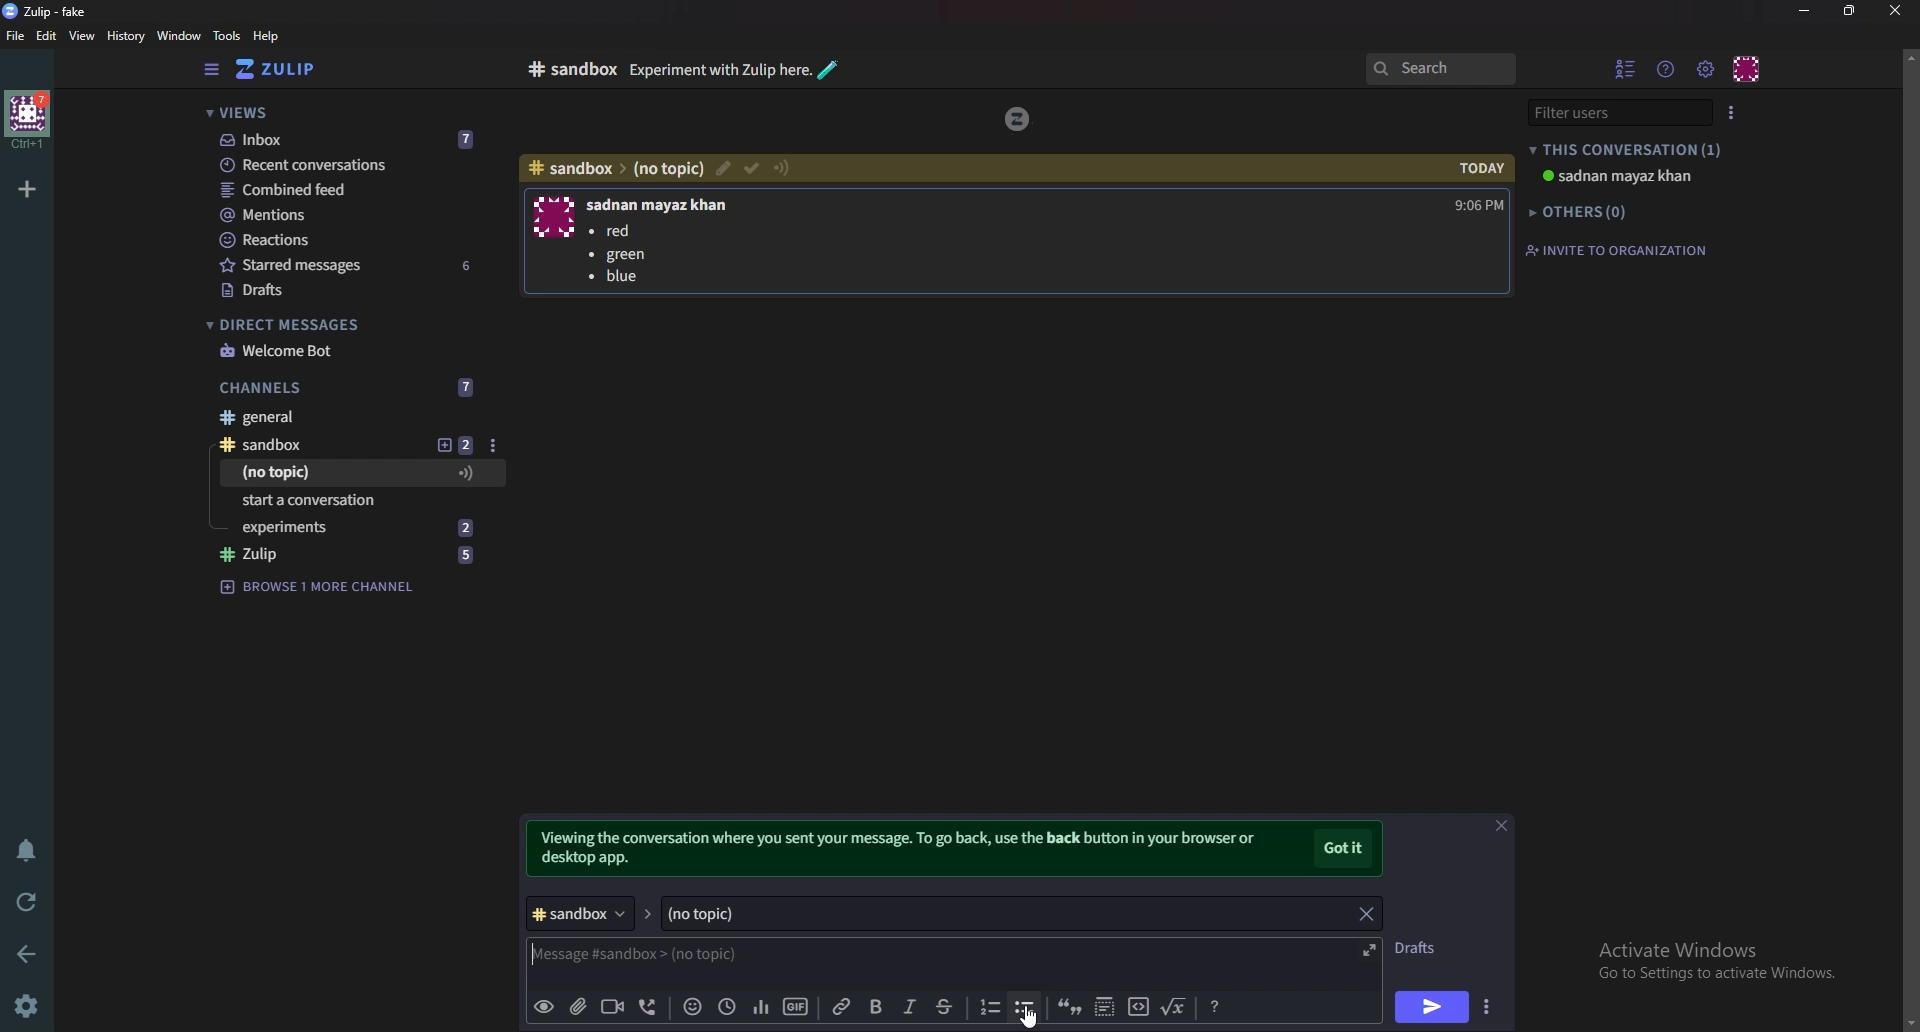  What do you see at coordinates (315, 446) in the screenshot?
I see `sandbox` at bounding box center [315, 446].